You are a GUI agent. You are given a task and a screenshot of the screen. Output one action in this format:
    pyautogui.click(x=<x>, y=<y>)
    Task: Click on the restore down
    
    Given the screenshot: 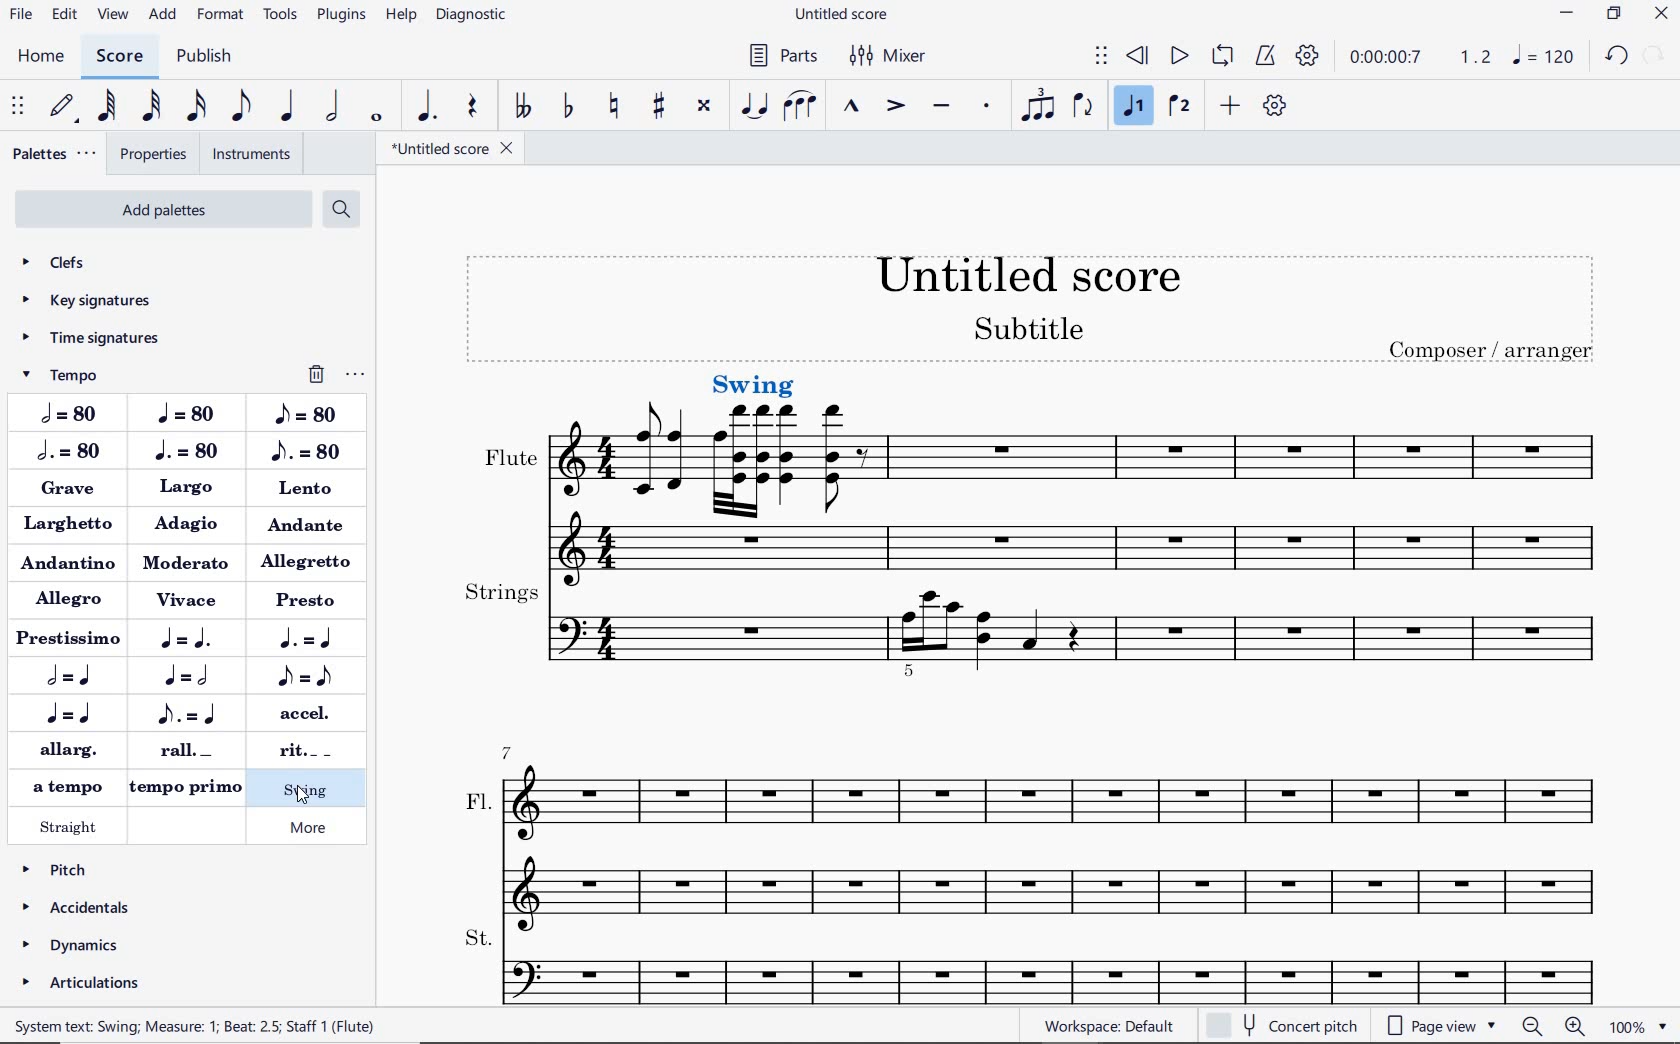 What is the action you would take?
    pyautogui.click(x=1616, y=13)
    